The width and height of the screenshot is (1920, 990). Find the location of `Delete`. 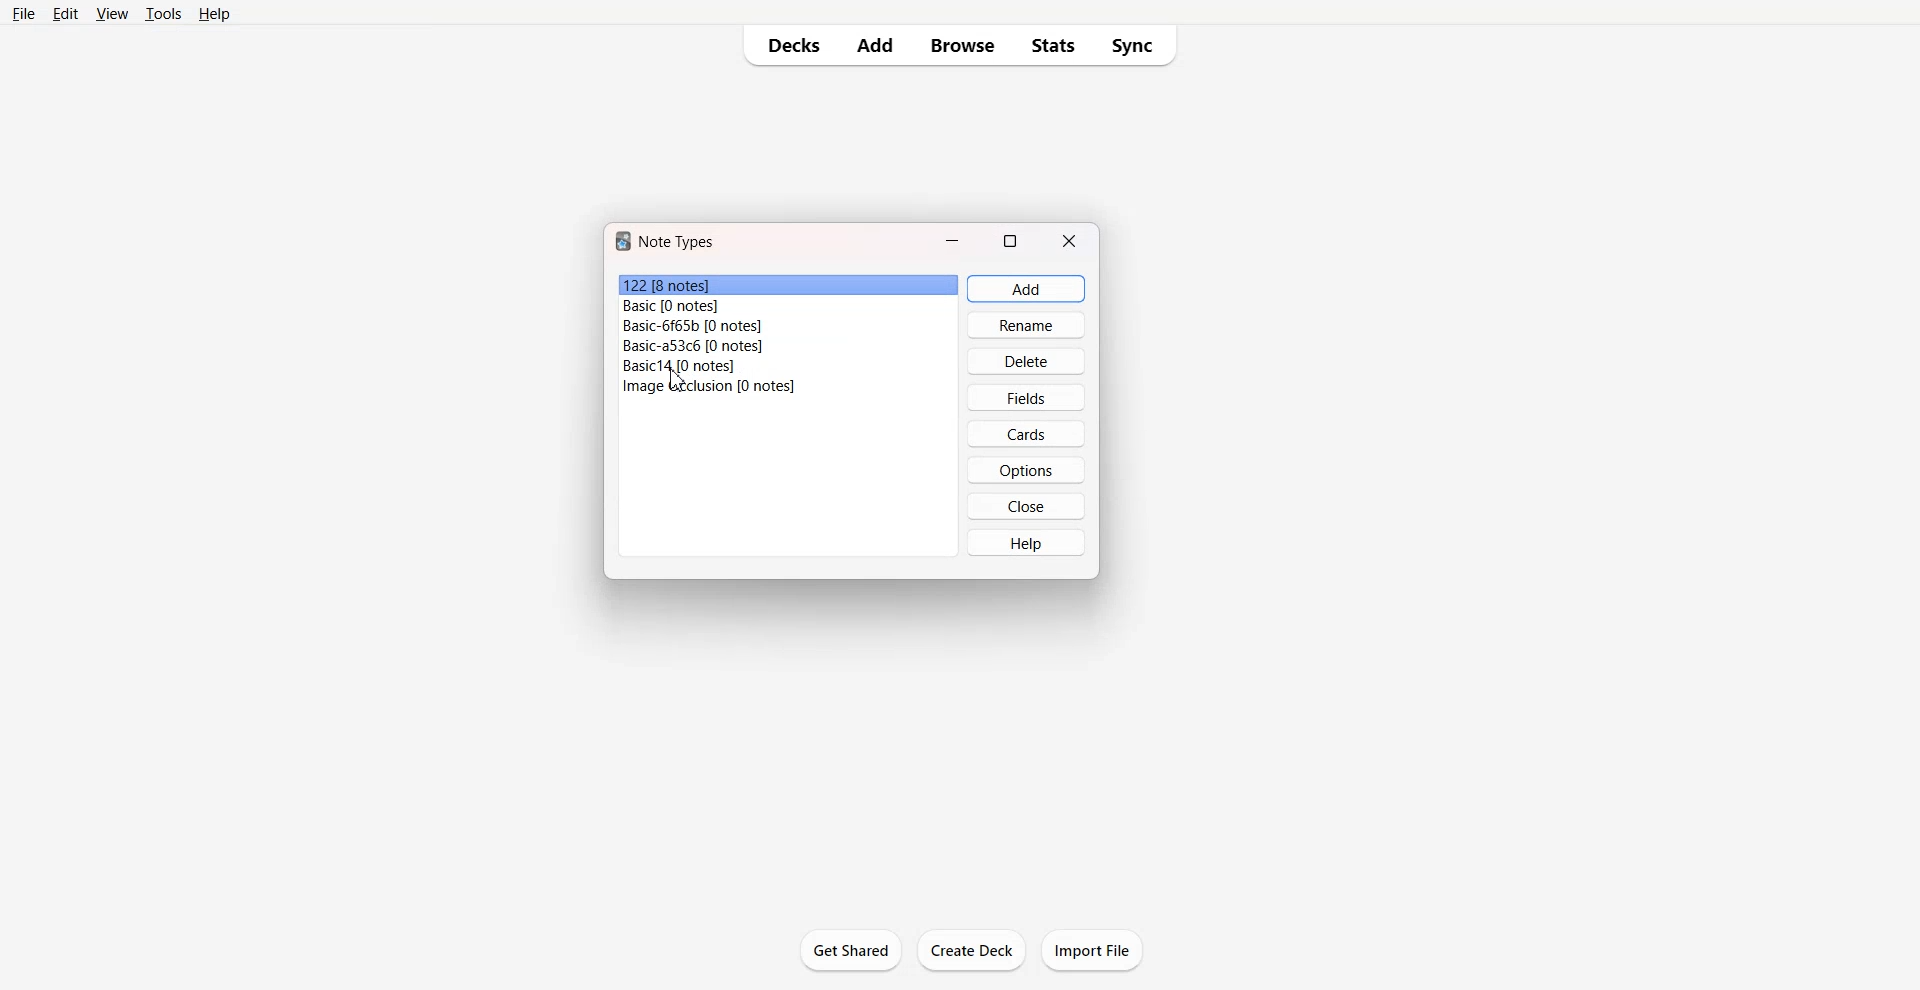

Delete is located at coordinates (1027, 361).